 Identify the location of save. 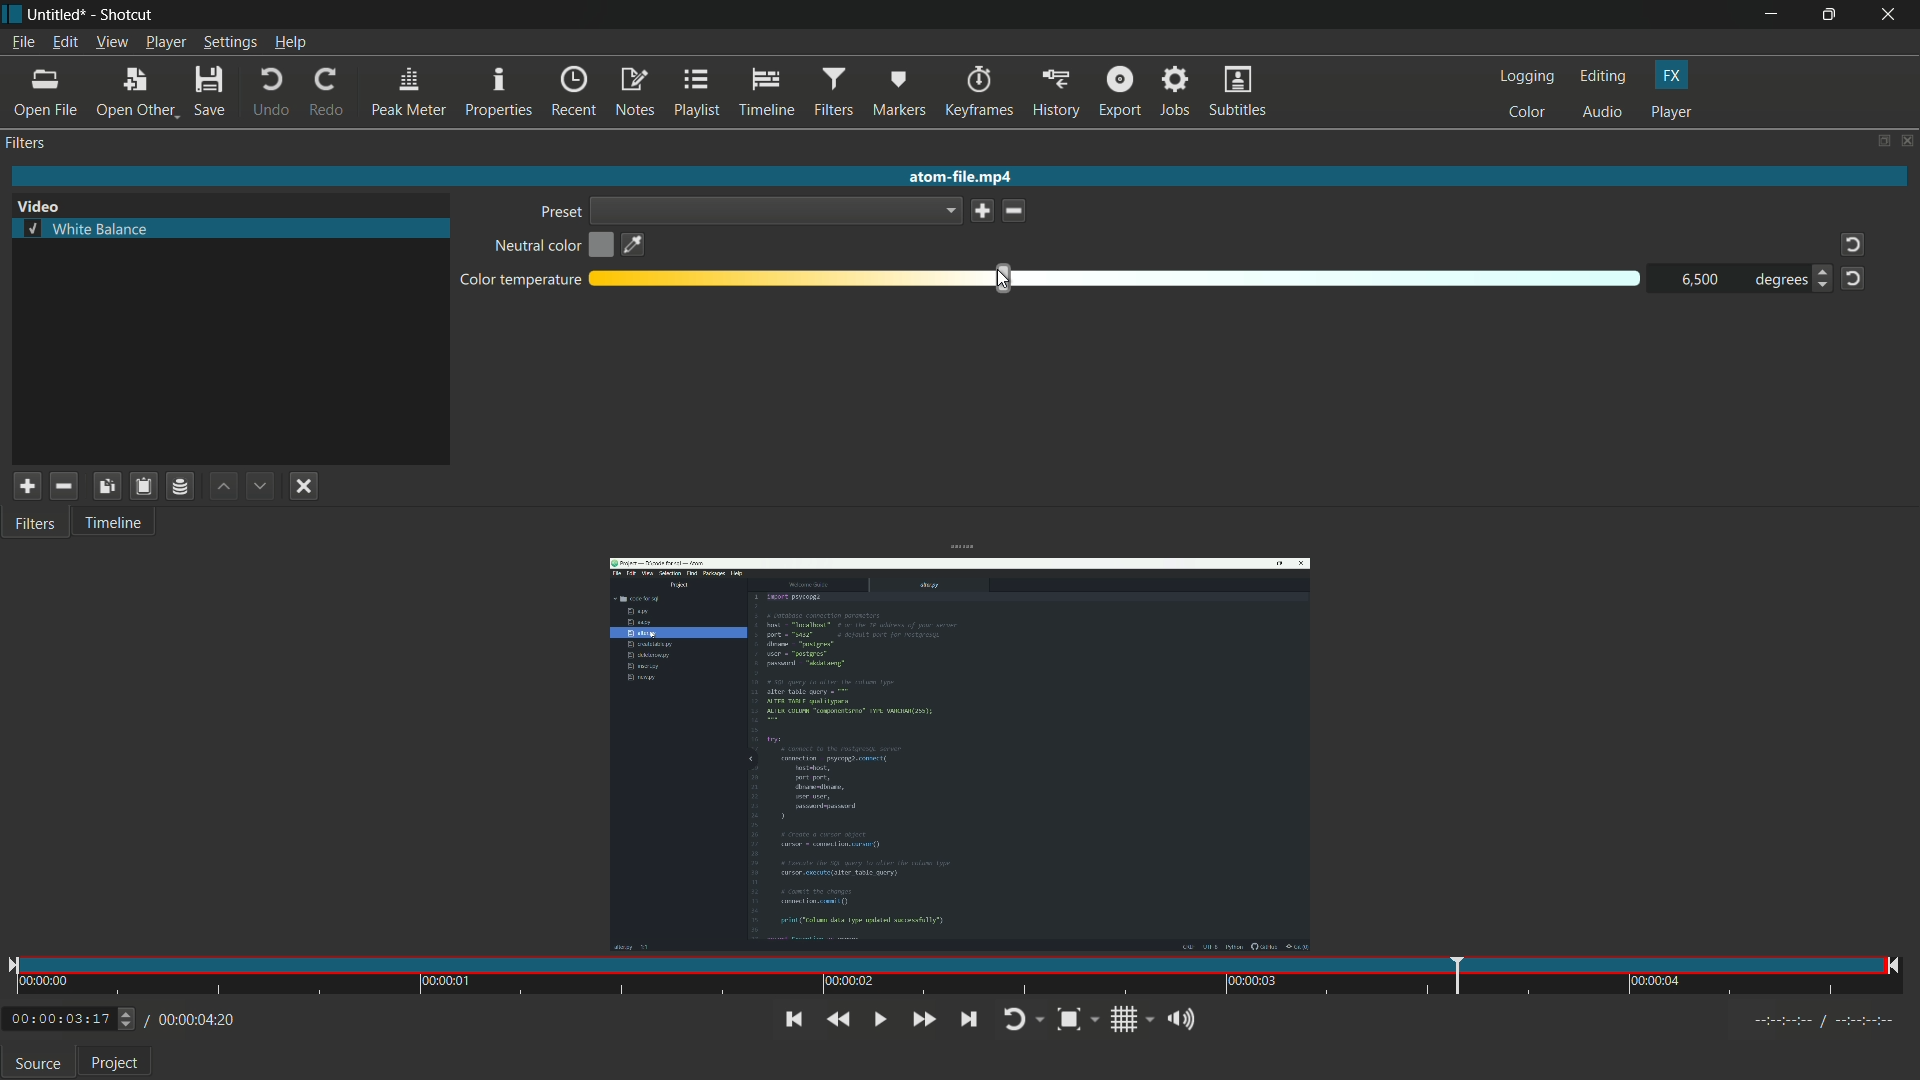
(209, 89).